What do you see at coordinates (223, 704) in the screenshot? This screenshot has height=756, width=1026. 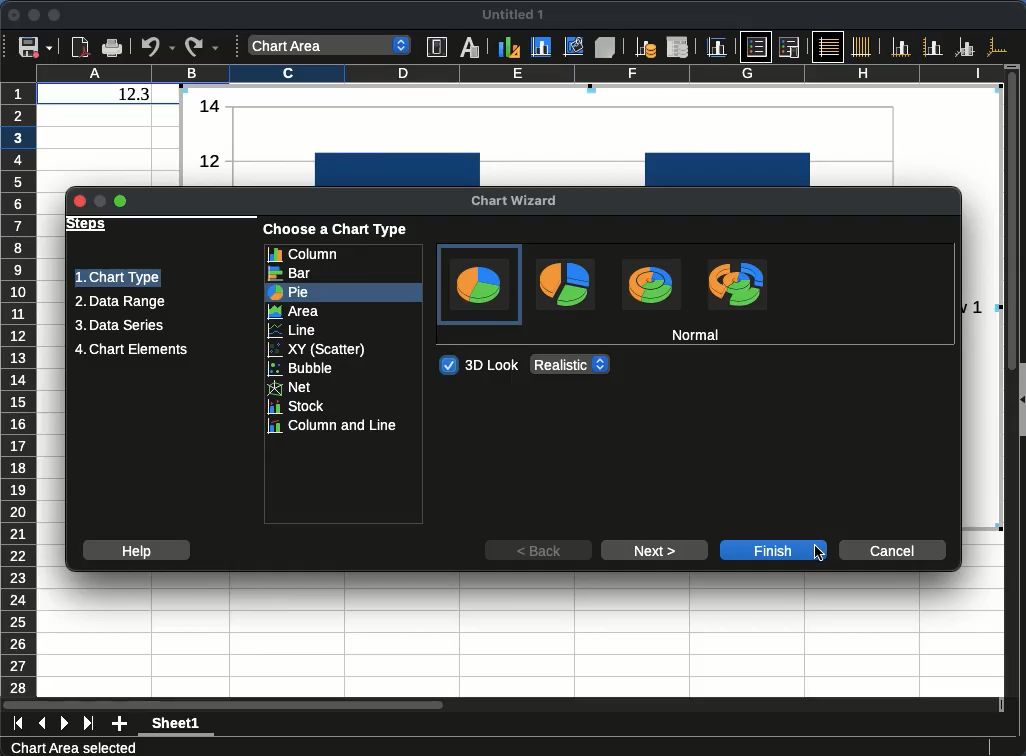 I see `Horizontal slide bar` at bounding box center [223, 704].